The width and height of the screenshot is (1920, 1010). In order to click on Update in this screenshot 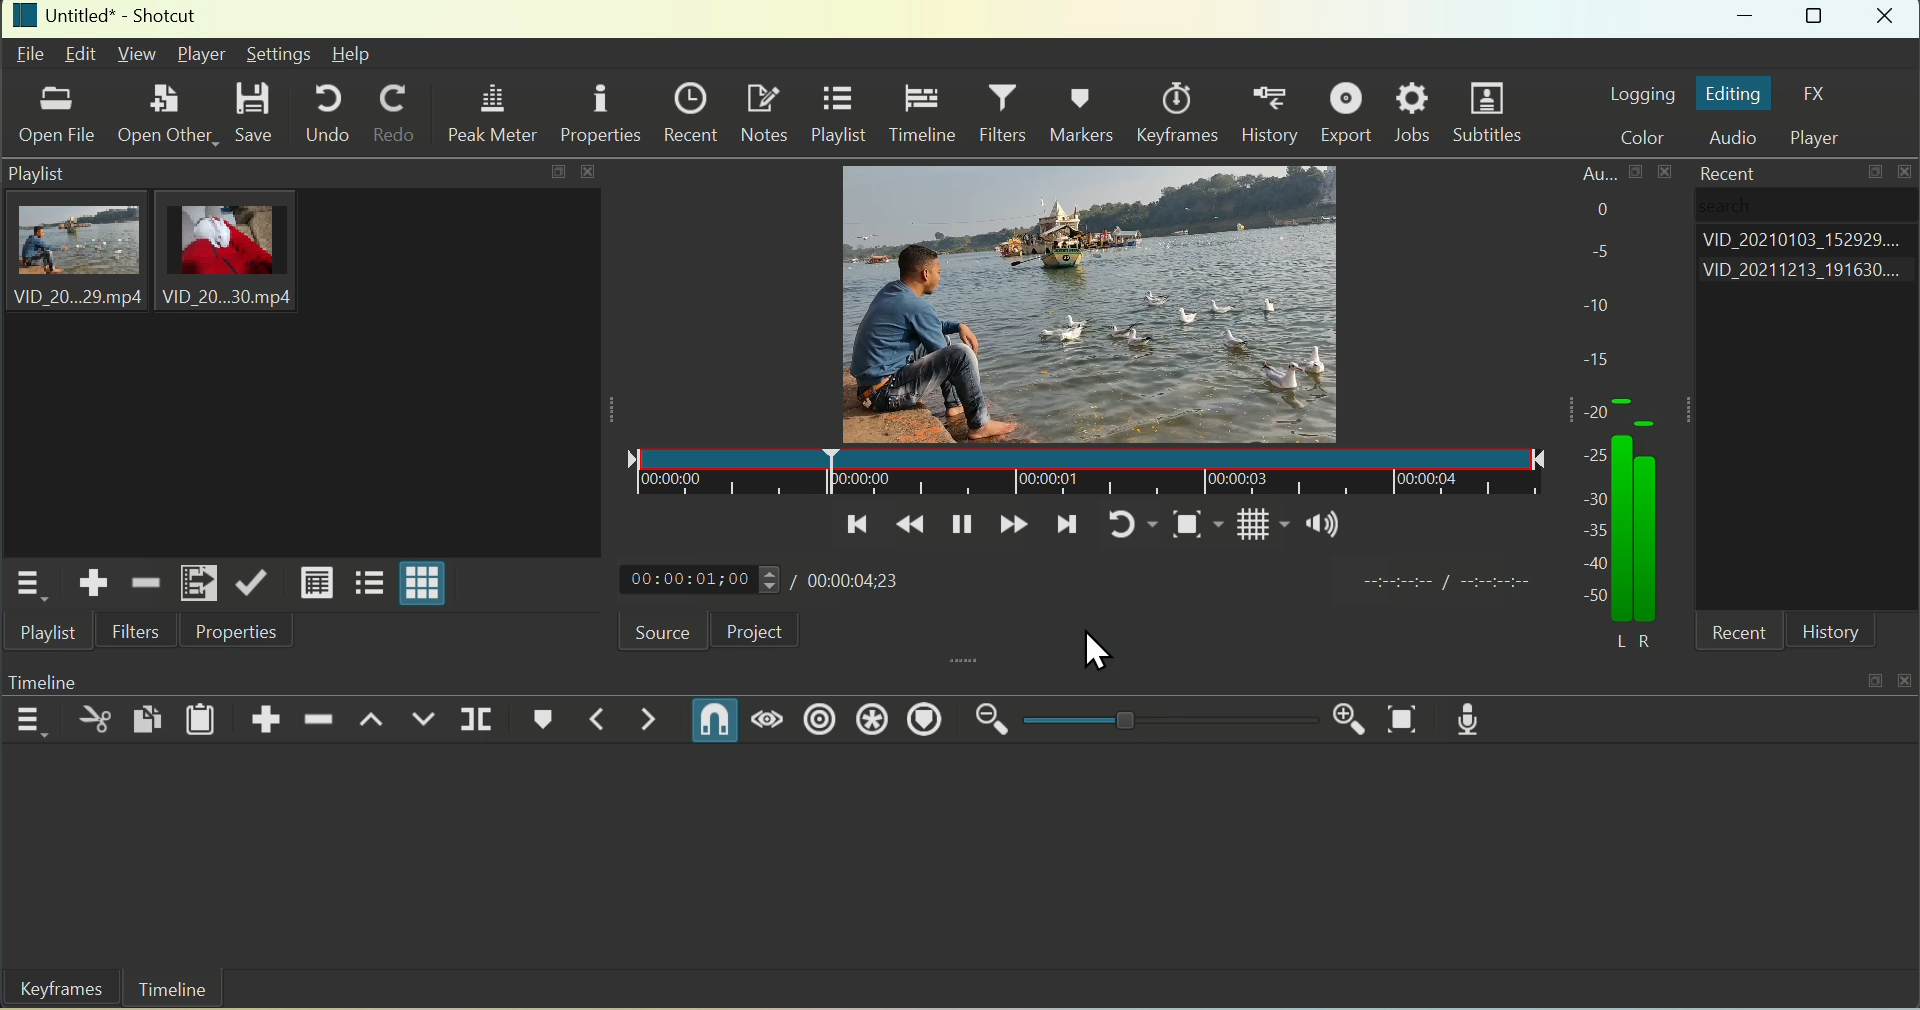, I will do `click(252, 581)`.